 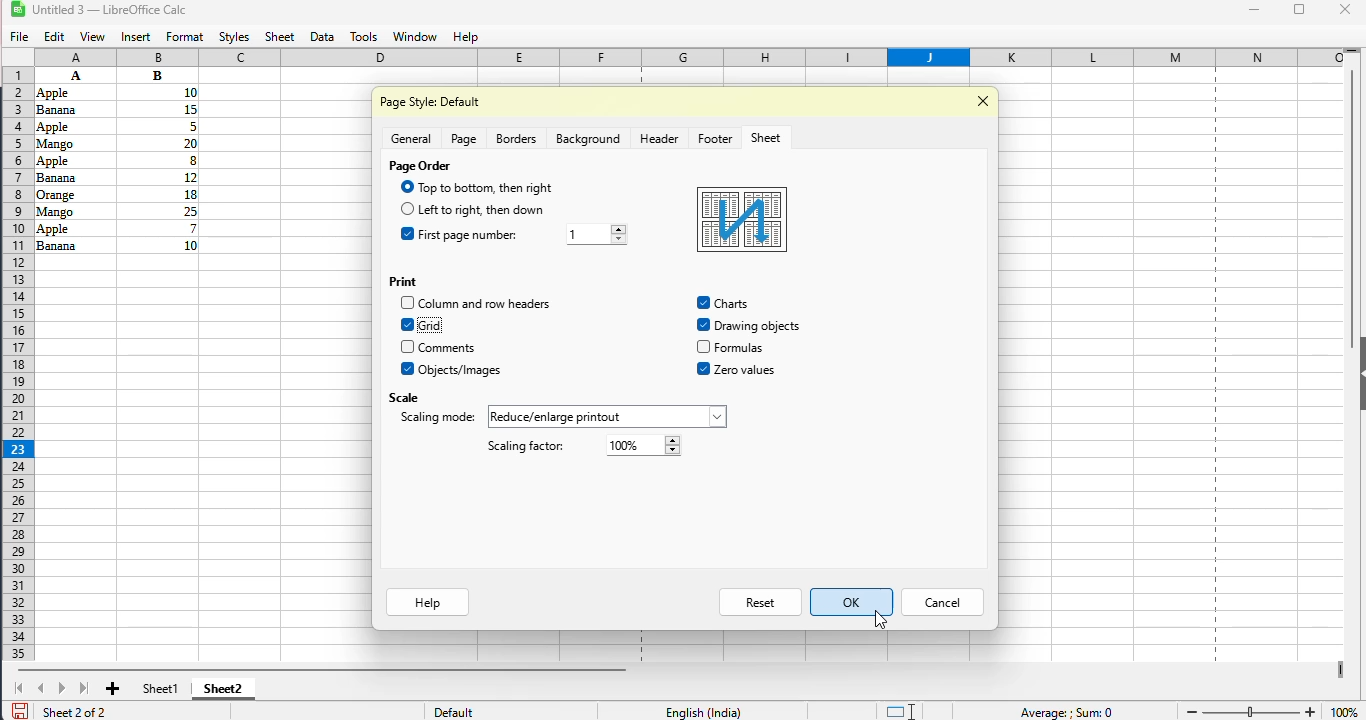 What do you see at coordinates (85, 687) in the screenshot?
I see `scroll to last sheet` at bounding box center [85, 687].